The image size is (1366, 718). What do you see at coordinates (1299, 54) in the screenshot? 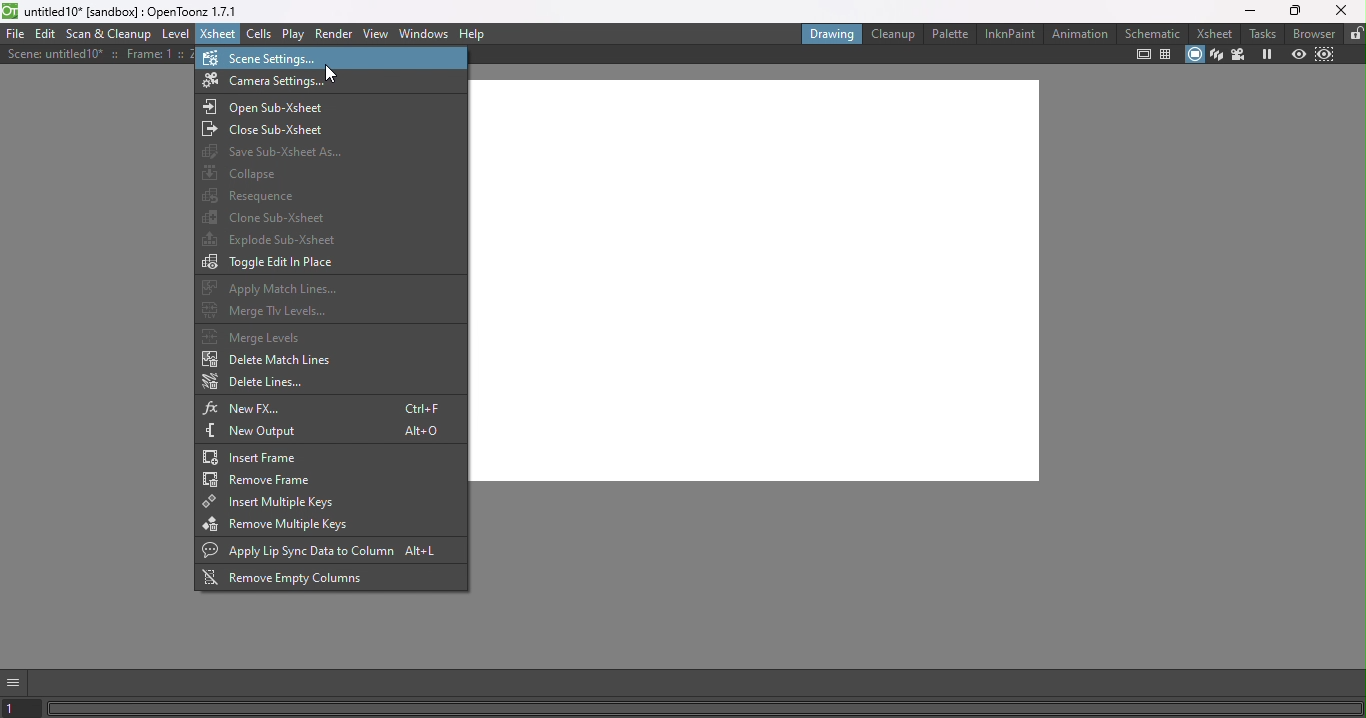
I see `Preview` at bounding box center [1299, 54].